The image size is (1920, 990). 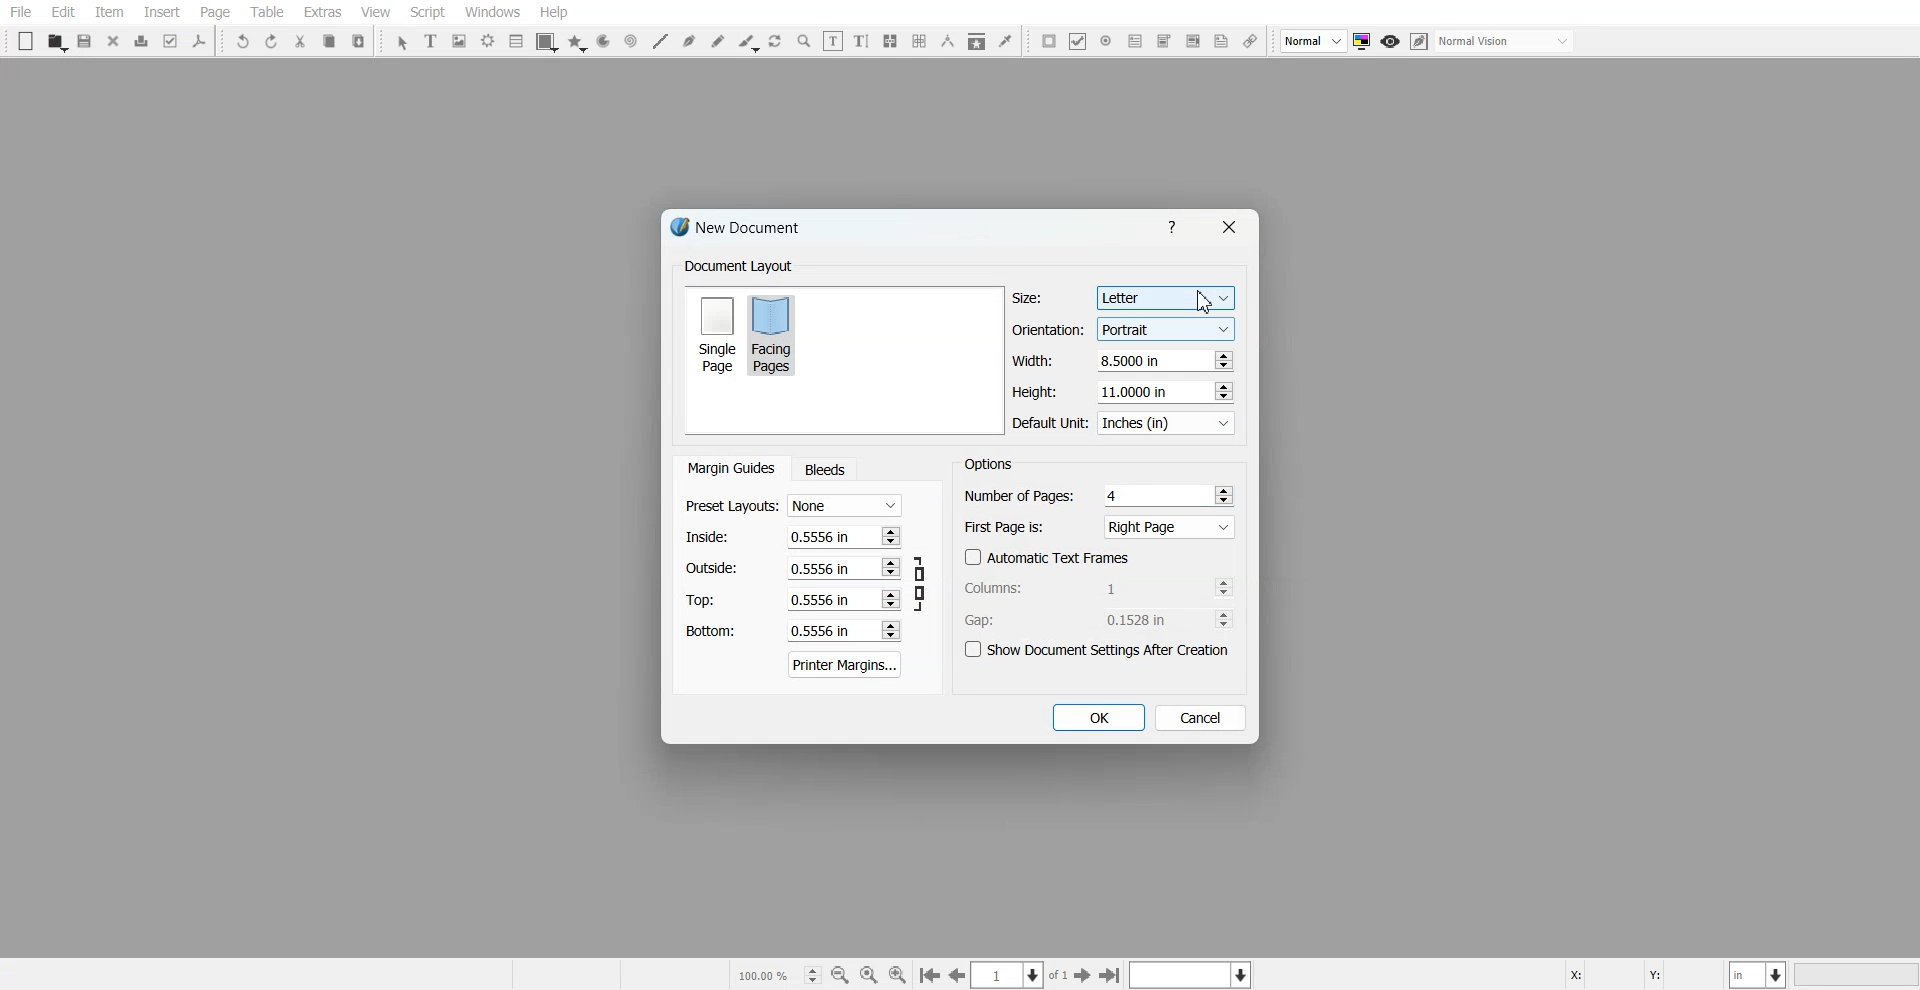 What do you see at coordinates (1420, 41) in the screenshot?
I see `Edit in preview mode` at bounding box center [1420, 41].